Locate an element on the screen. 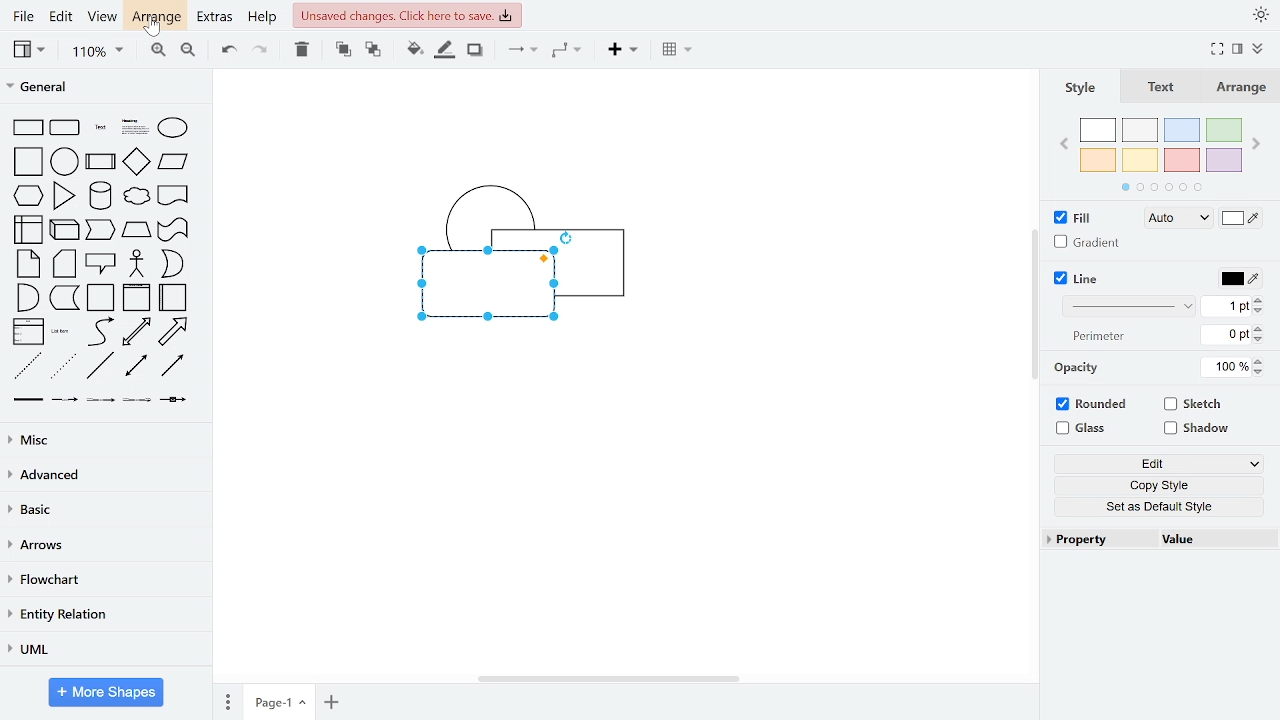 Image resolution: width=1280 pixels, height=720 pixels. yellow is located at coordinates (1141, 159).